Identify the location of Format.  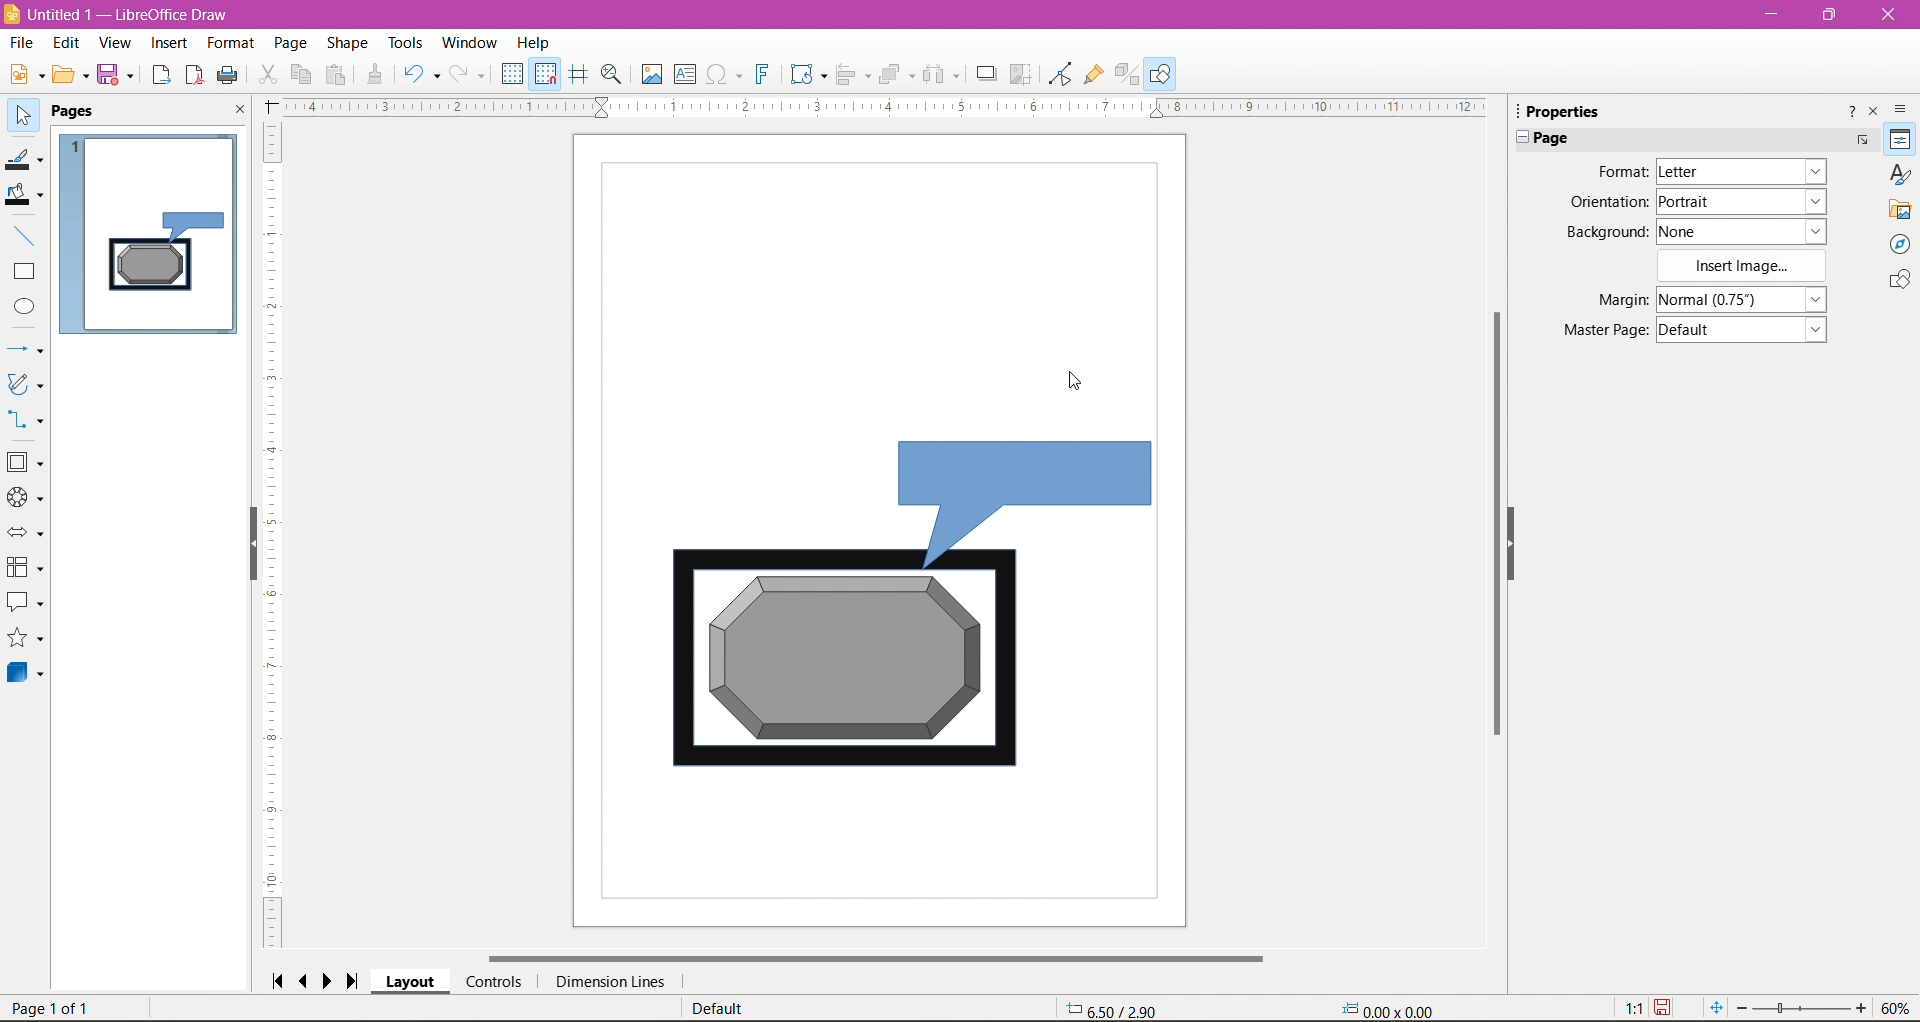
(229, 43).